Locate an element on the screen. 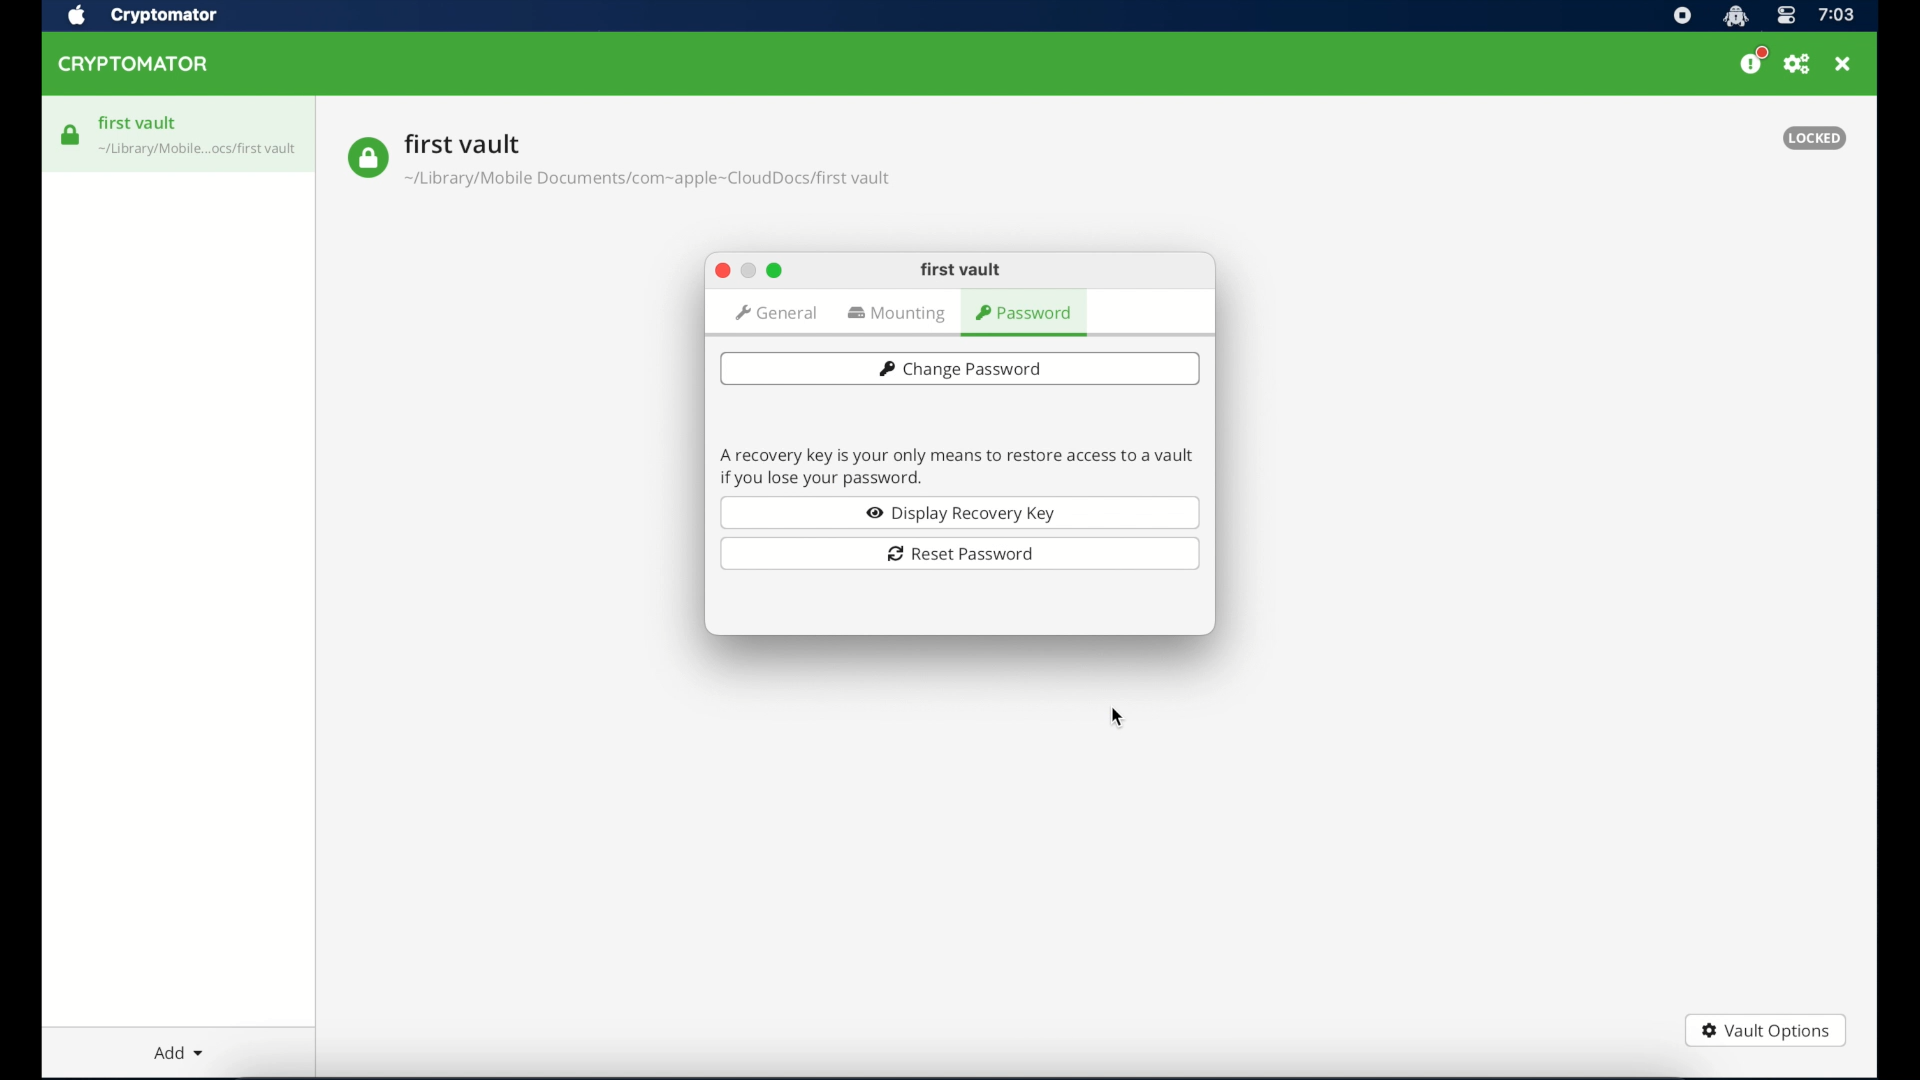 Image resolution: width=1920 pixels, height=1080 pixels. cursor is located at coordinates (1121, 719).